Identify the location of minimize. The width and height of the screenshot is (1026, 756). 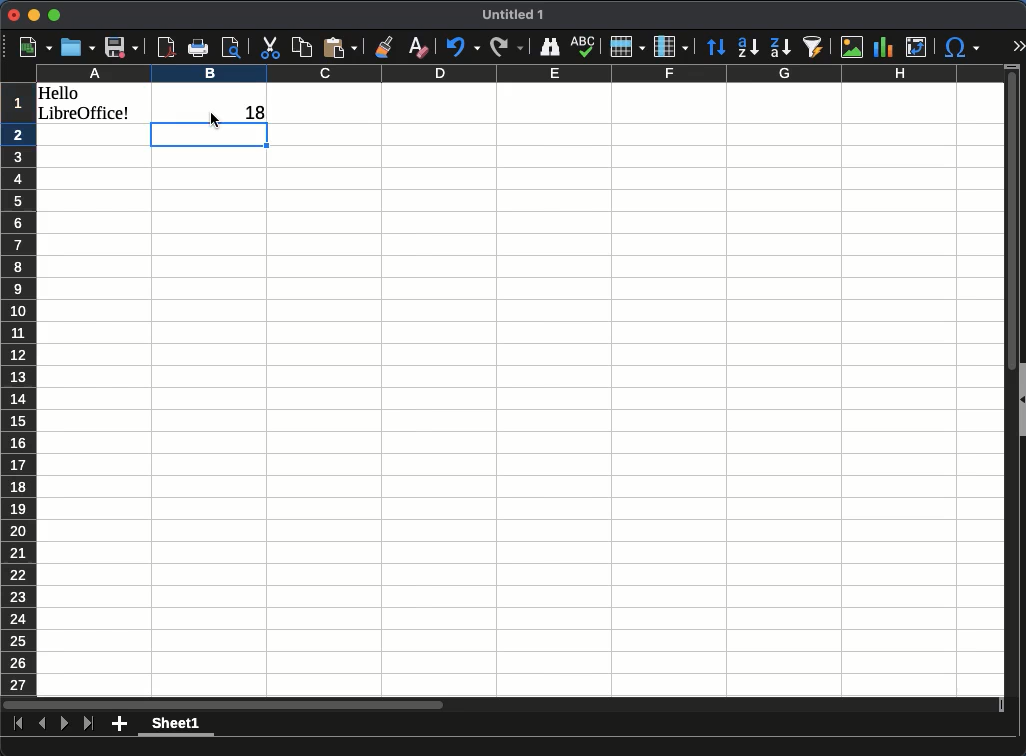
(35, 16).